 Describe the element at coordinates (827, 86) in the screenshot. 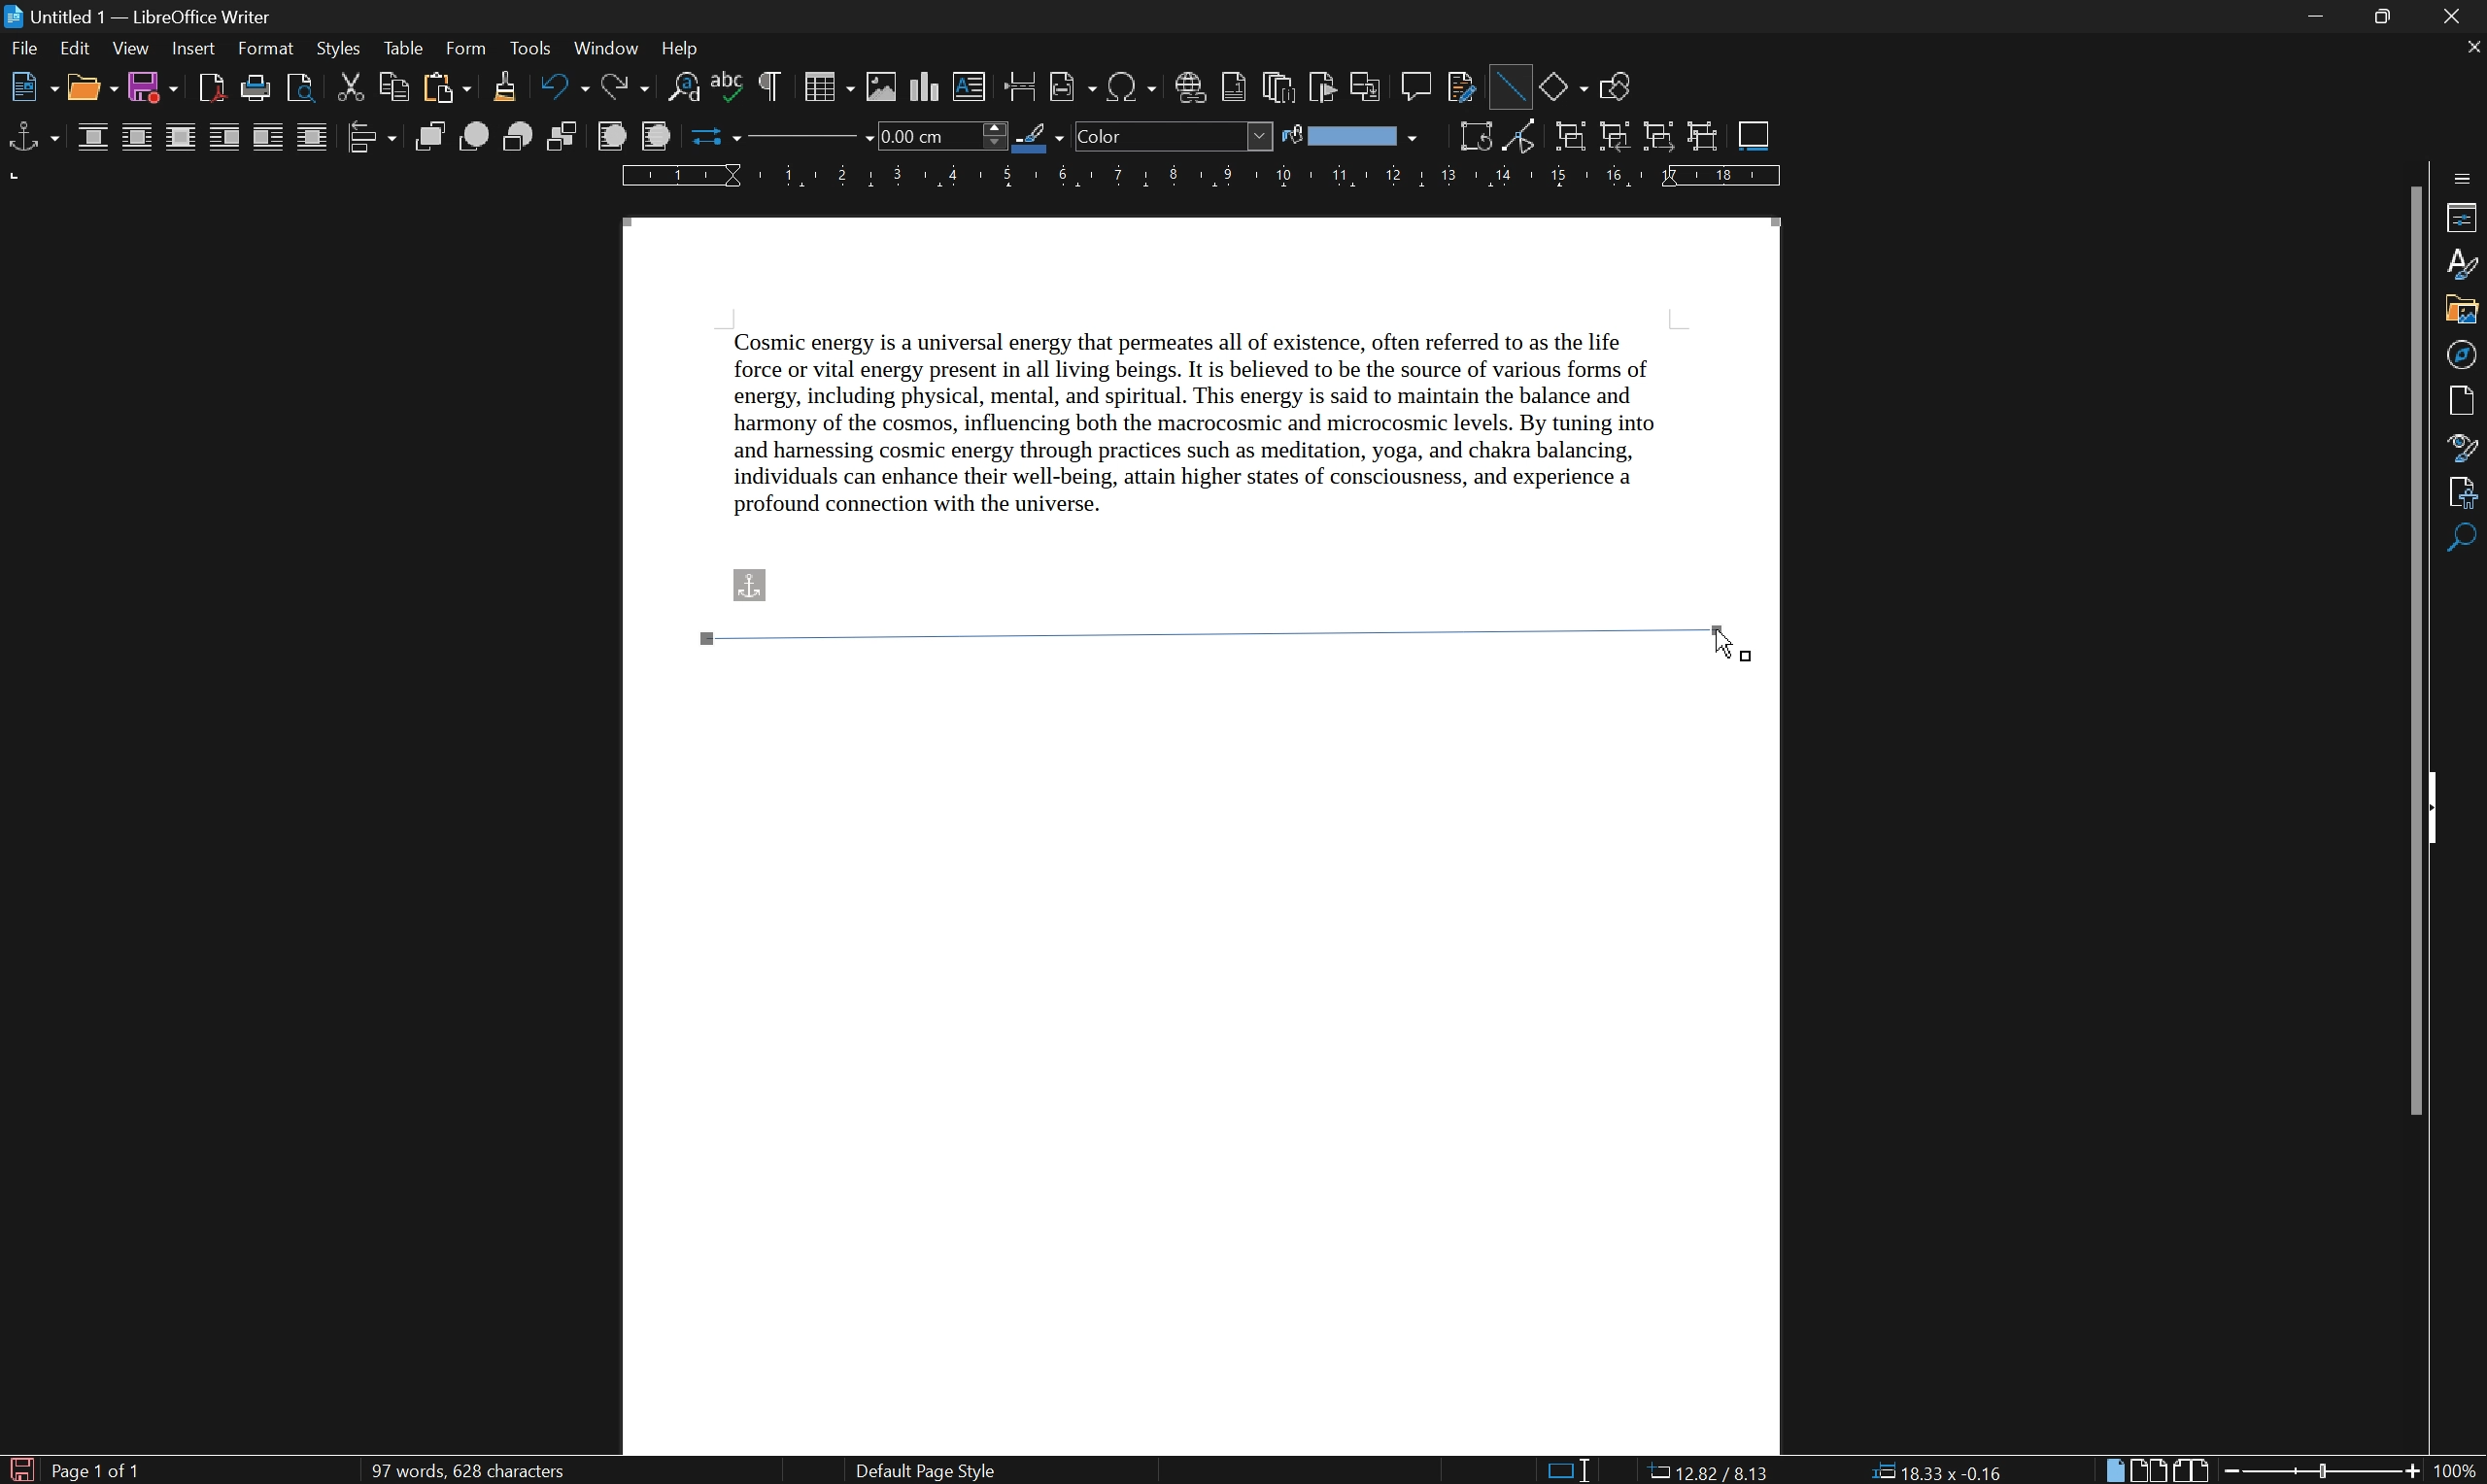

I see `insert table` at that location.